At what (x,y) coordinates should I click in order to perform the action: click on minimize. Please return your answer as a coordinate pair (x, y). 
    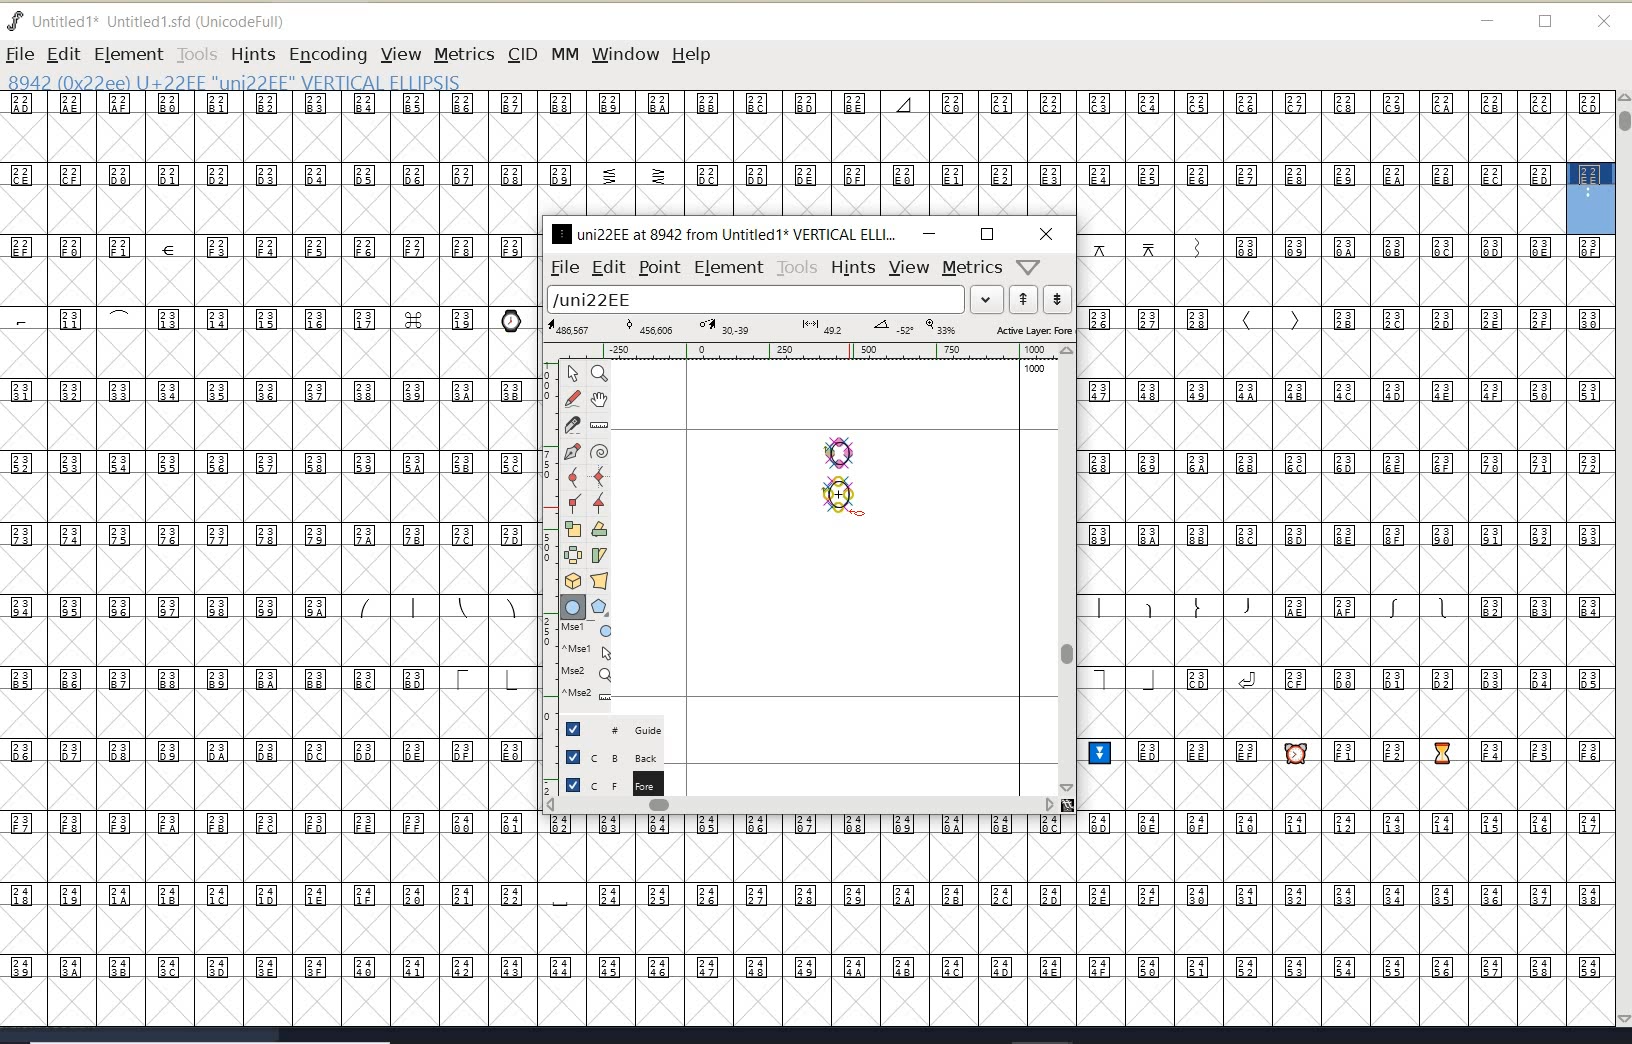
    Looking at the image, I should click on (929, 233).